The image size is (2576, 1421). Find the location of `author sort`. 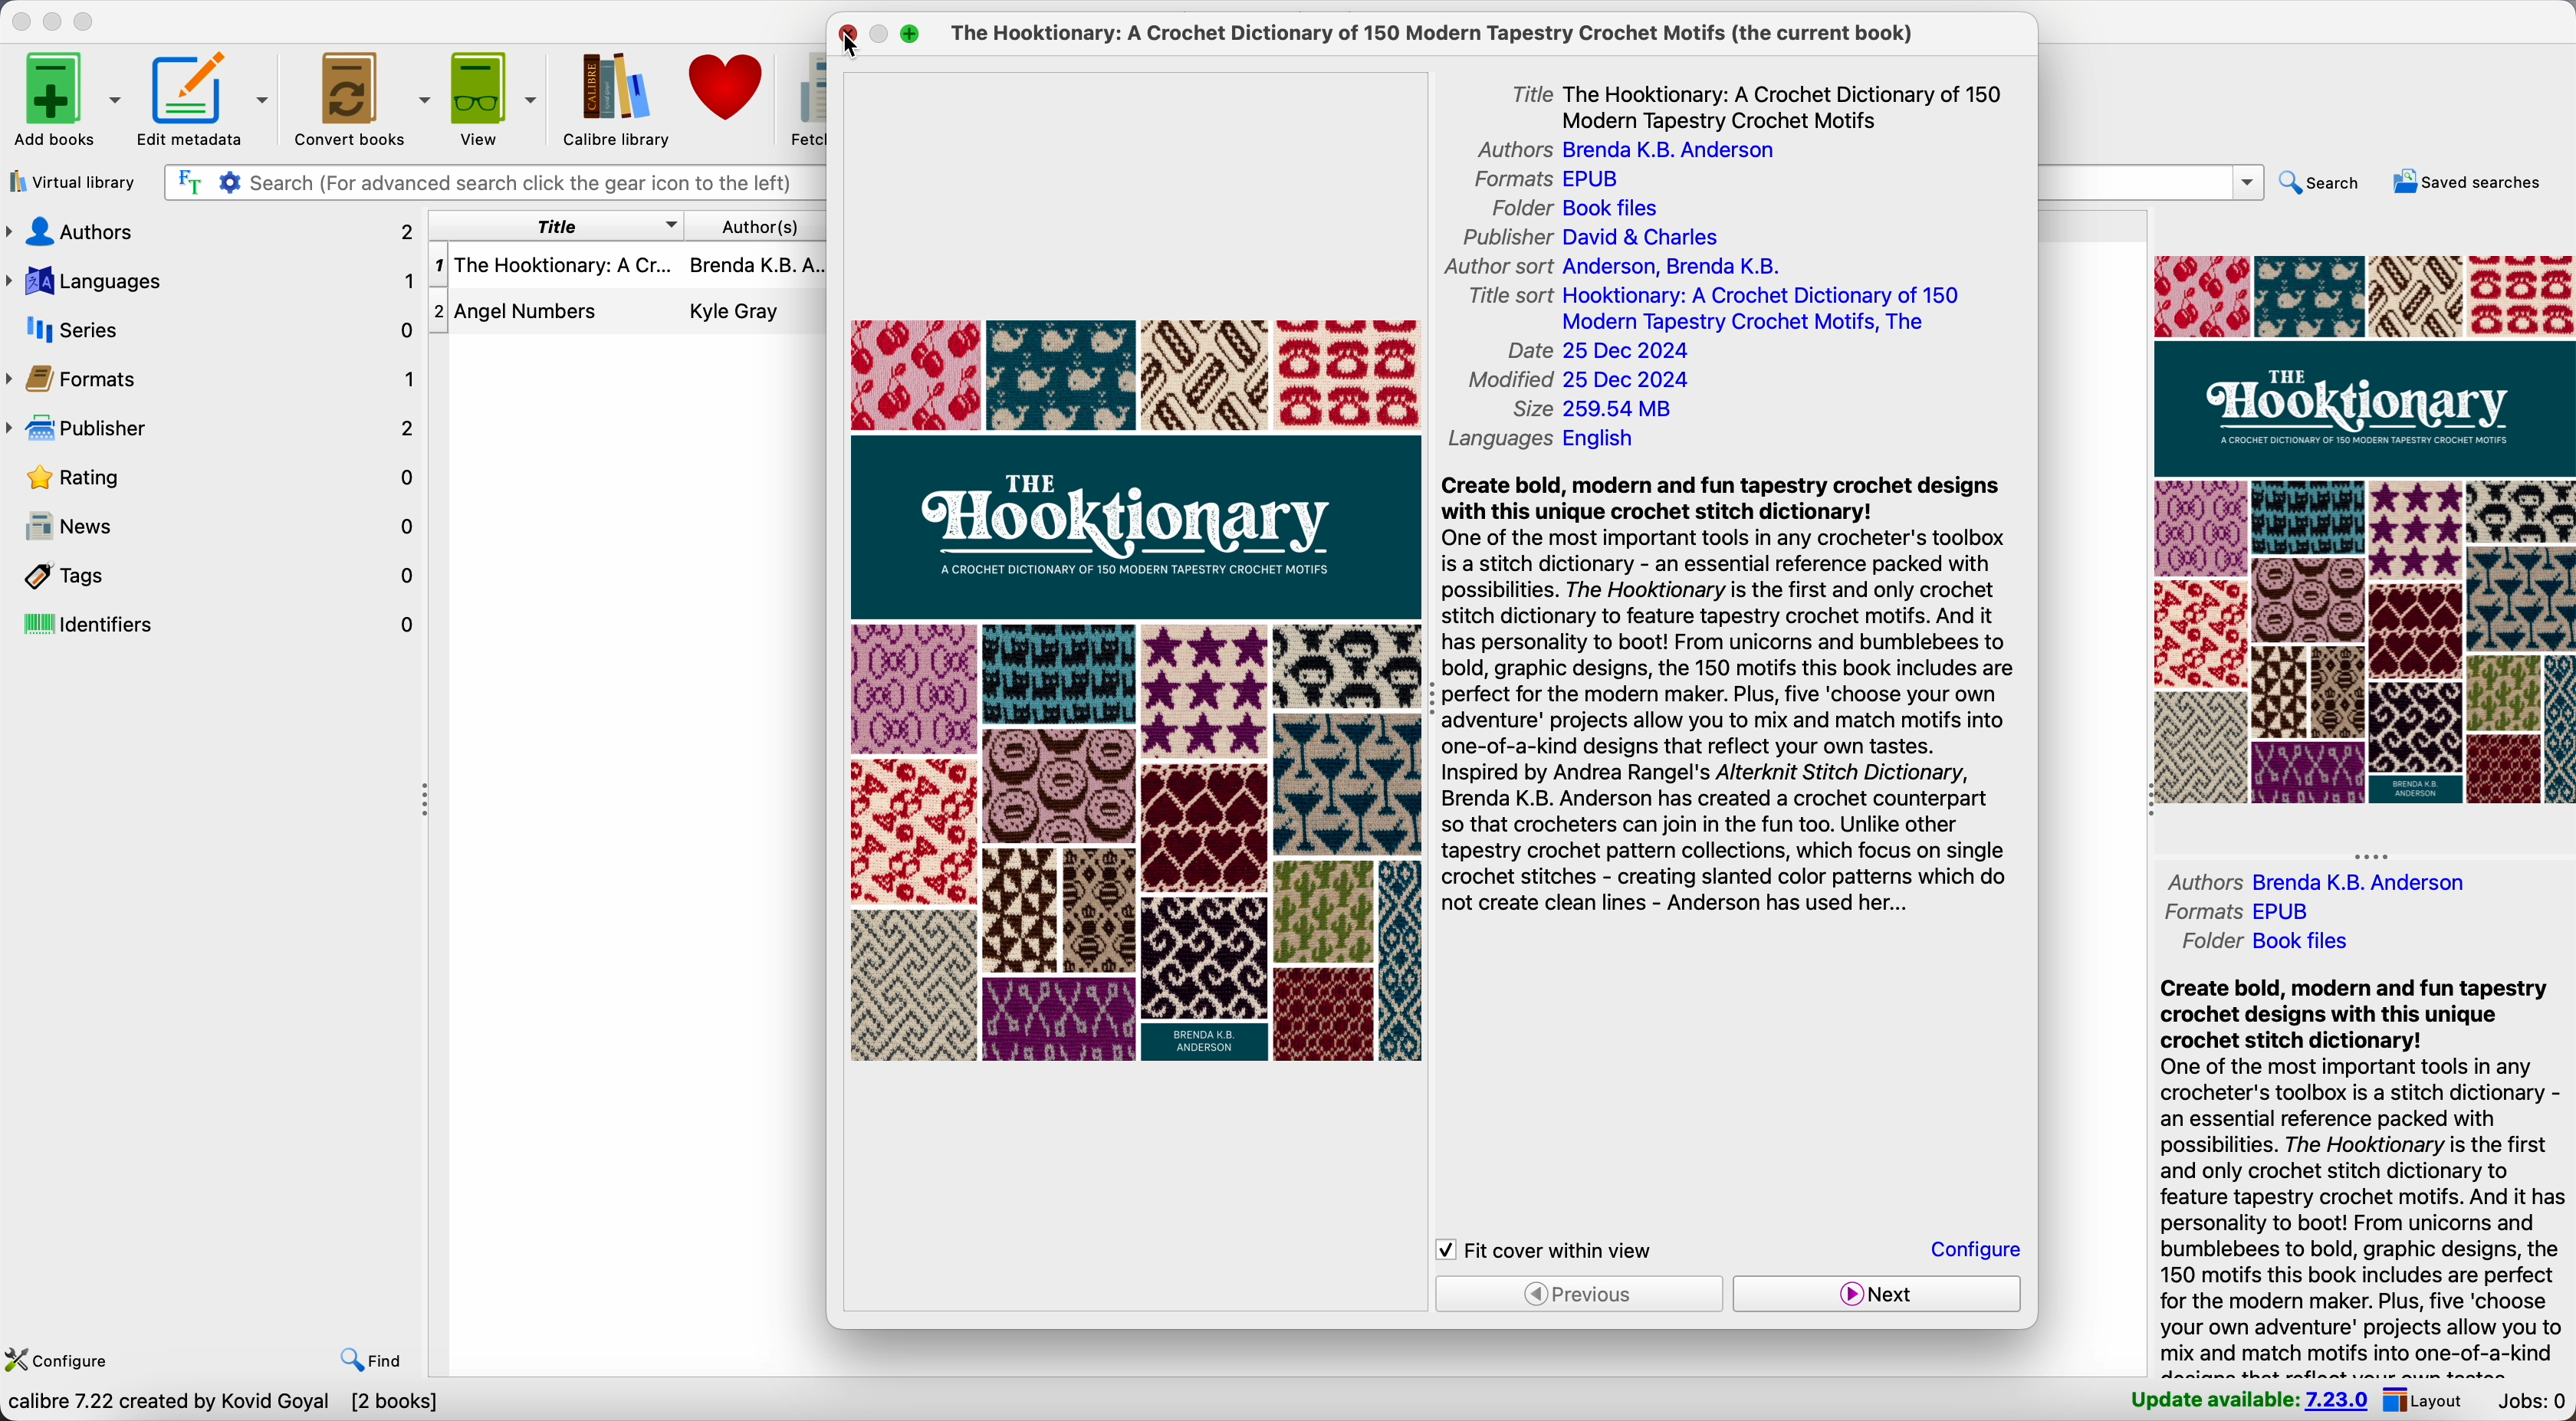

author sort is located at coordinates (1609, 264).